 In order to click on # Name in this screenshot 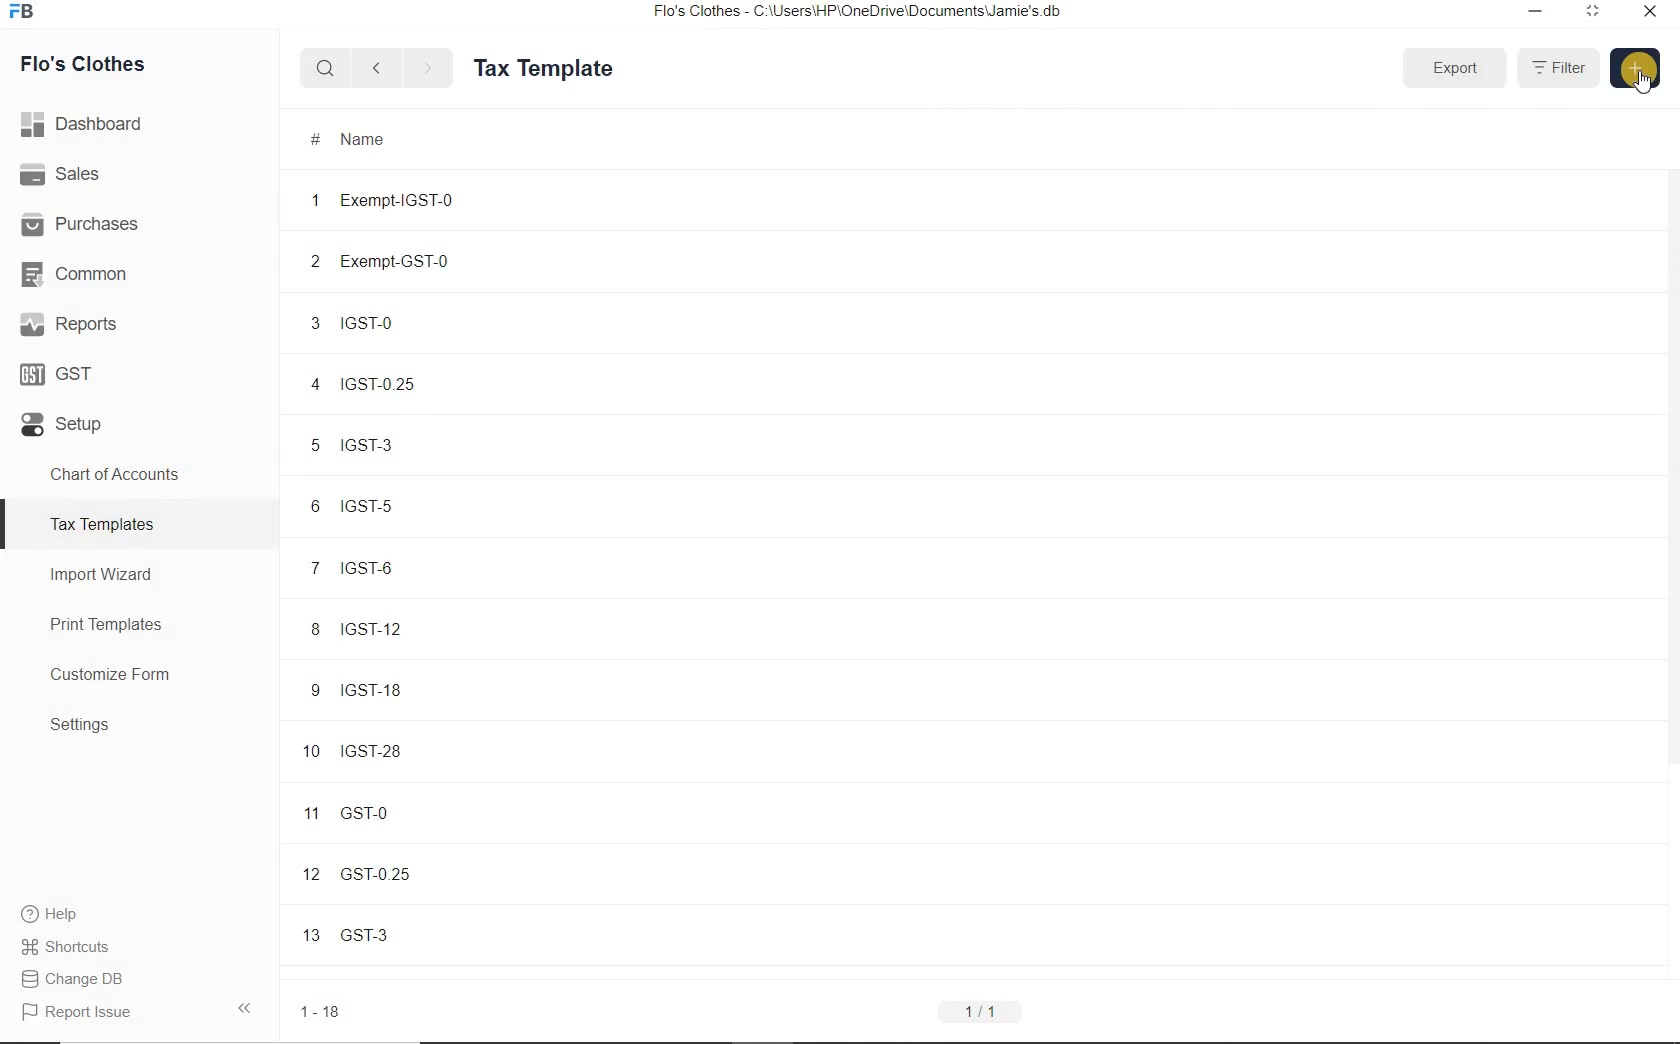, I will do `click(350, 140)`.